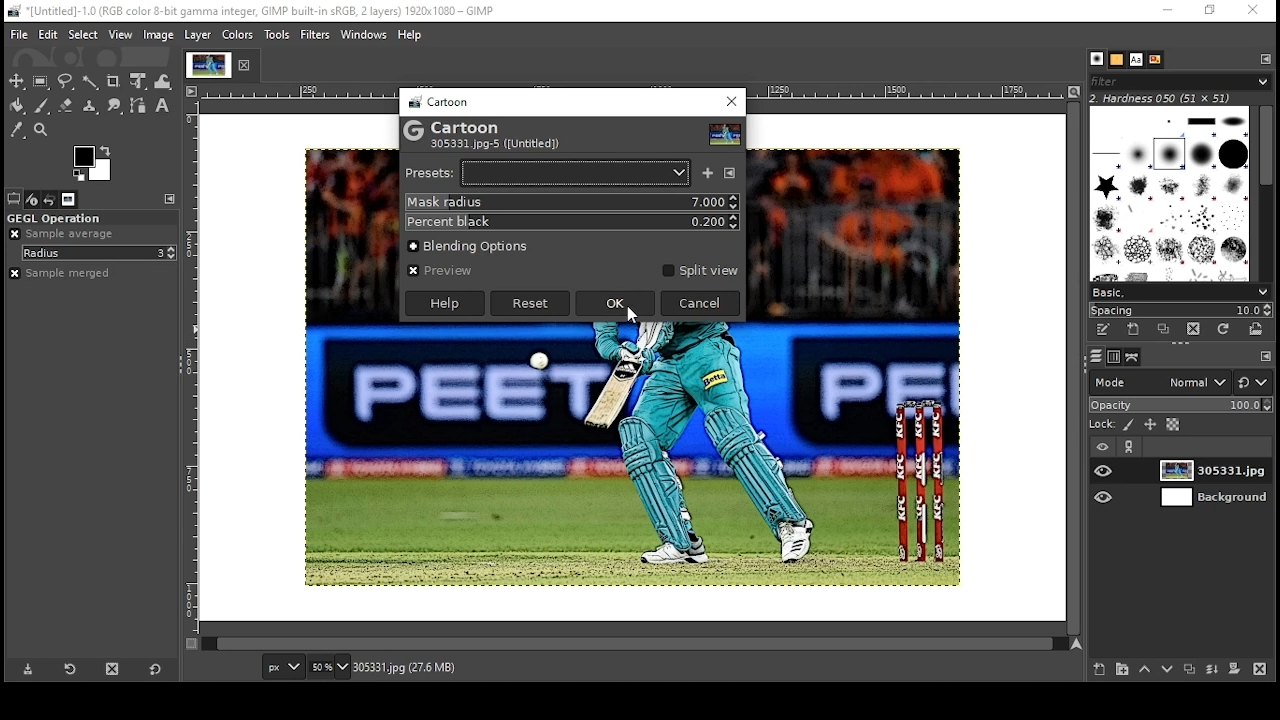 The height and width of the screenshot is (720, 1280). What do you see at coordinates (160, 36) in the screenshot?
I see `image` at bounding box center [160, 36].